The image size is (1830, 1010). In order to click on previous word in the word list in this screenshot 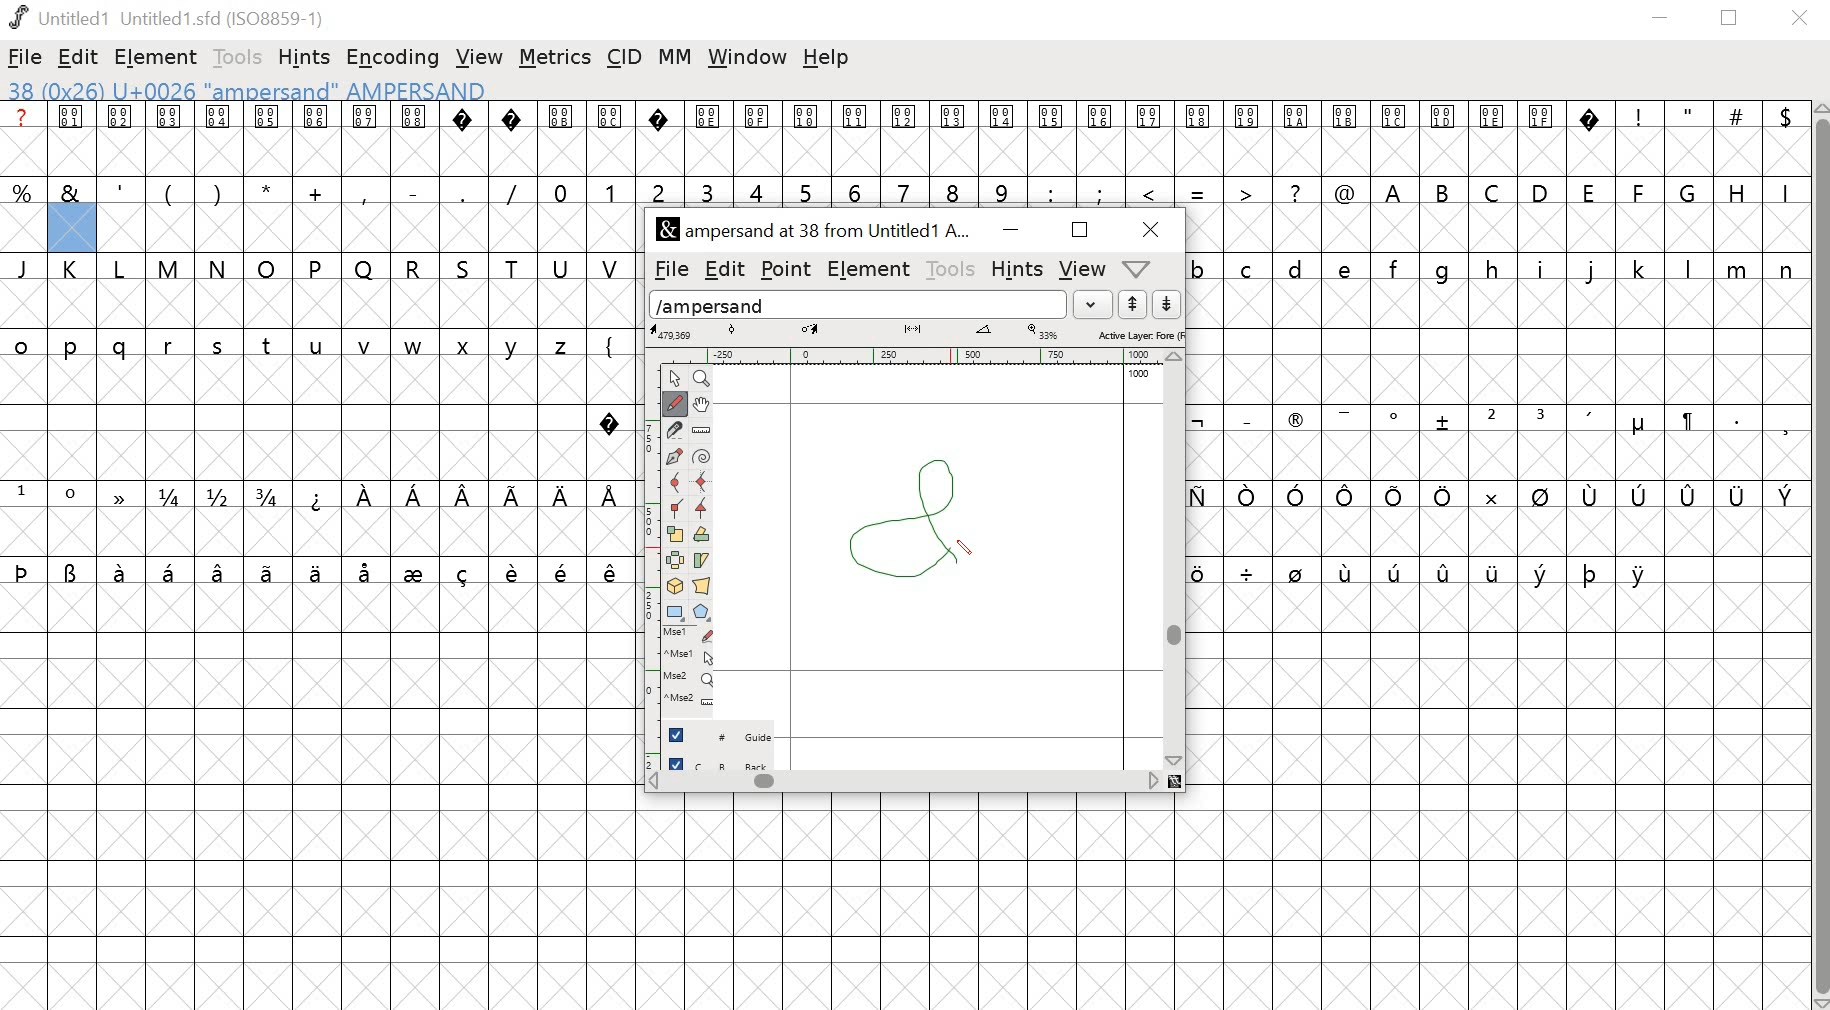, I will do `click(1133, 305)`.